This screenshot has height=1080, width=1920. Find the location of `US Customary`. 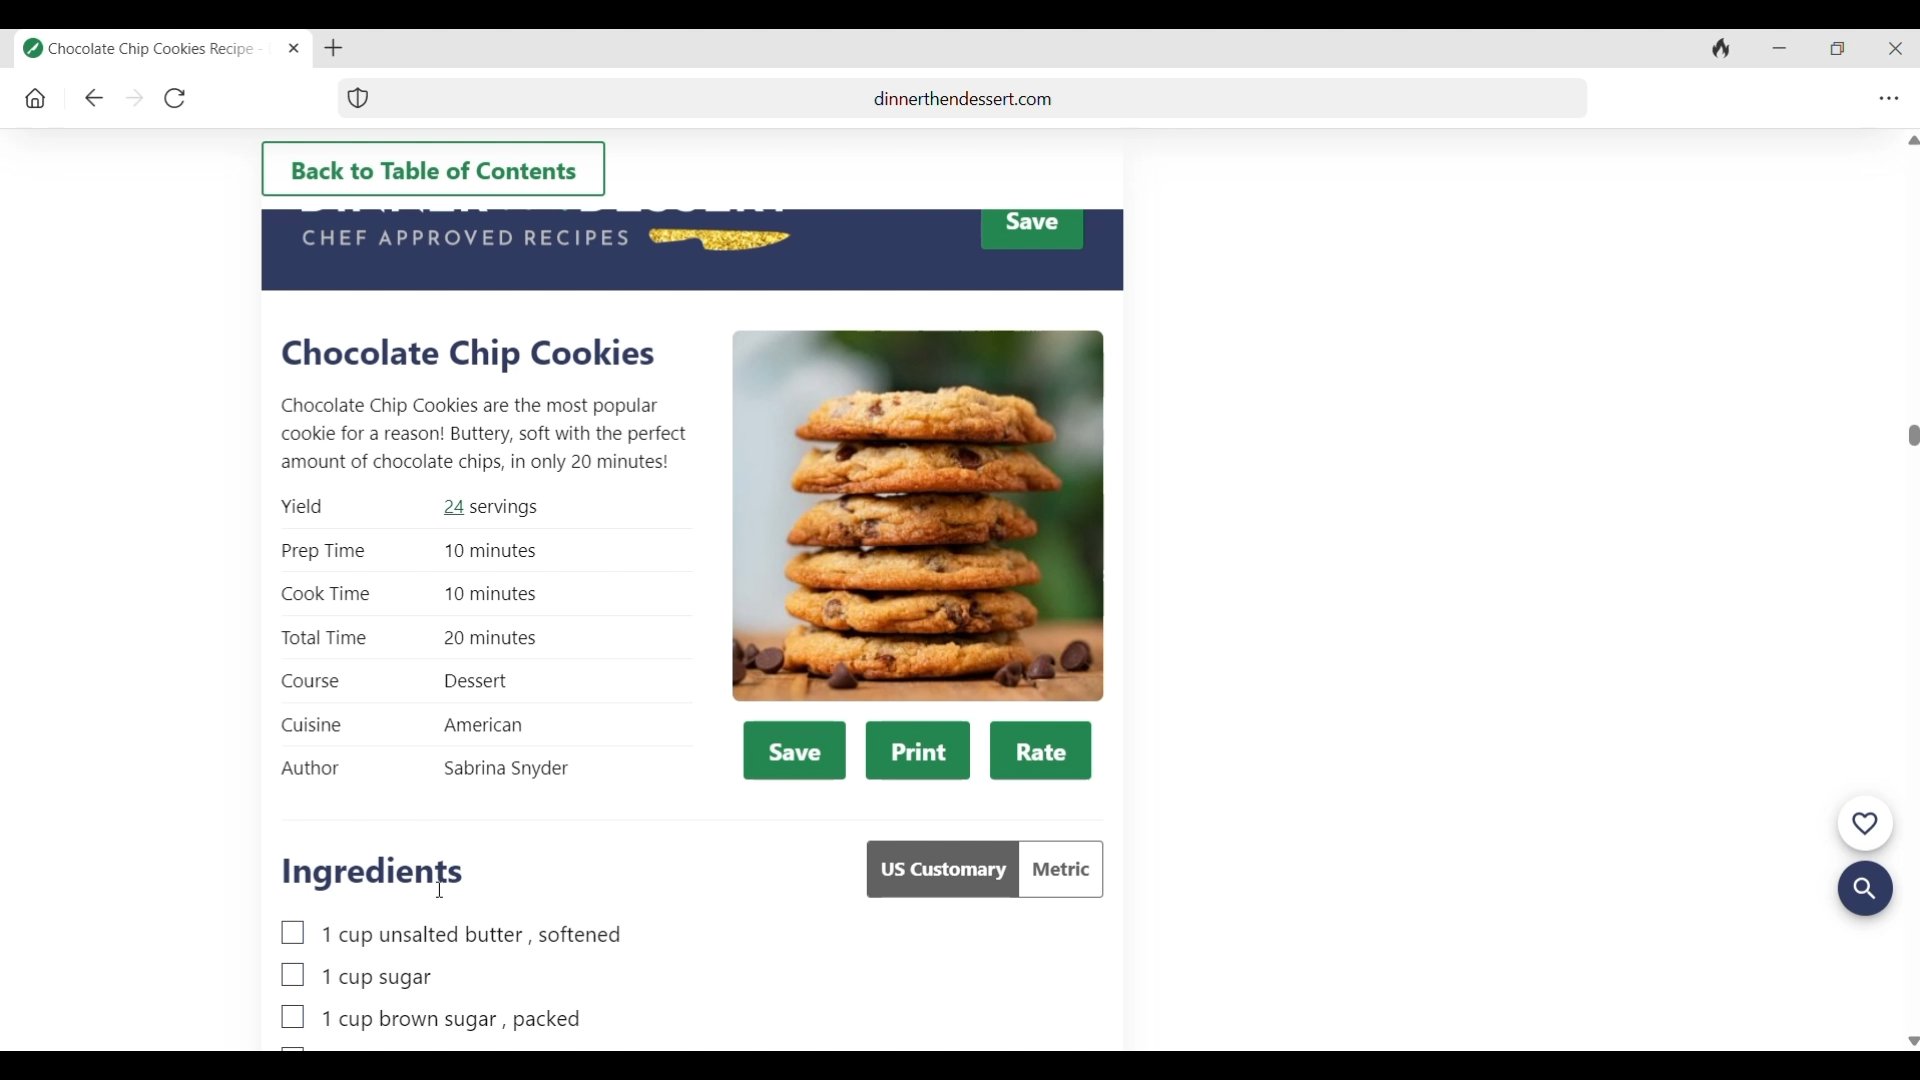

US Customary is located at coordinates (941, 869).